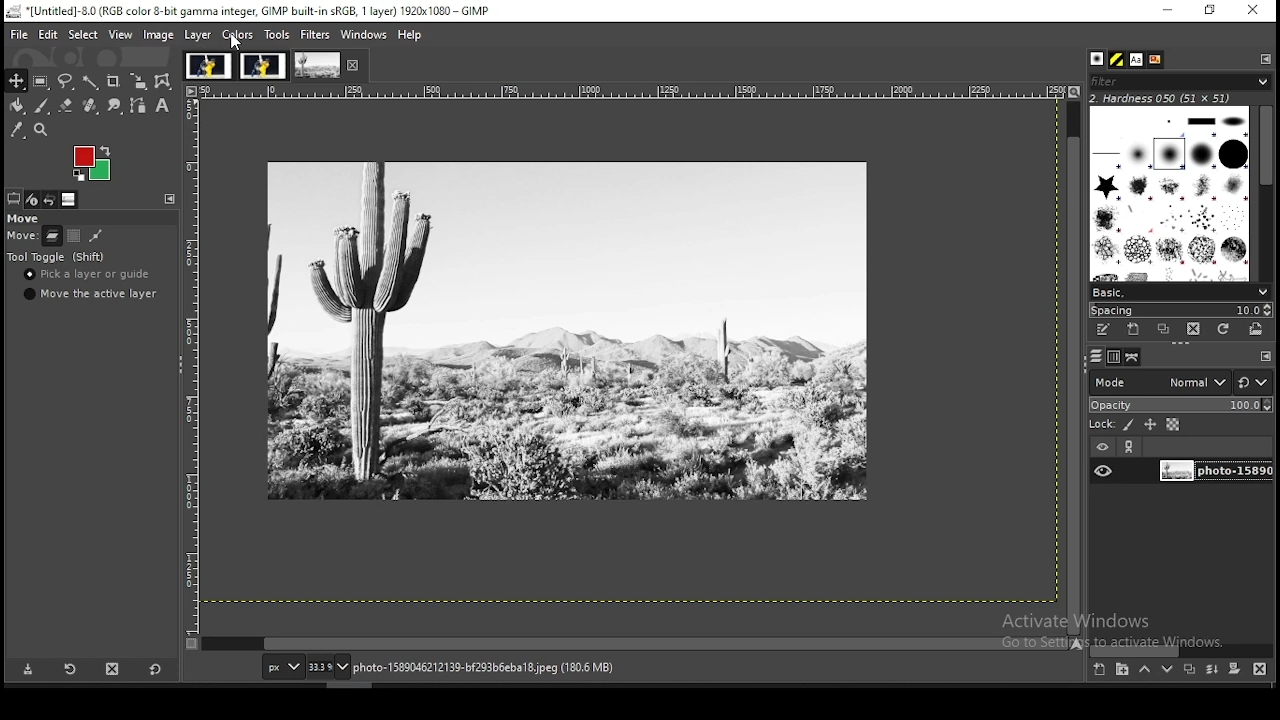 This screenshot has width=1280, height=720. Describe the element at coordinates (92, 81) in the screenshot. I see `fuzzy selection tool` at that location.